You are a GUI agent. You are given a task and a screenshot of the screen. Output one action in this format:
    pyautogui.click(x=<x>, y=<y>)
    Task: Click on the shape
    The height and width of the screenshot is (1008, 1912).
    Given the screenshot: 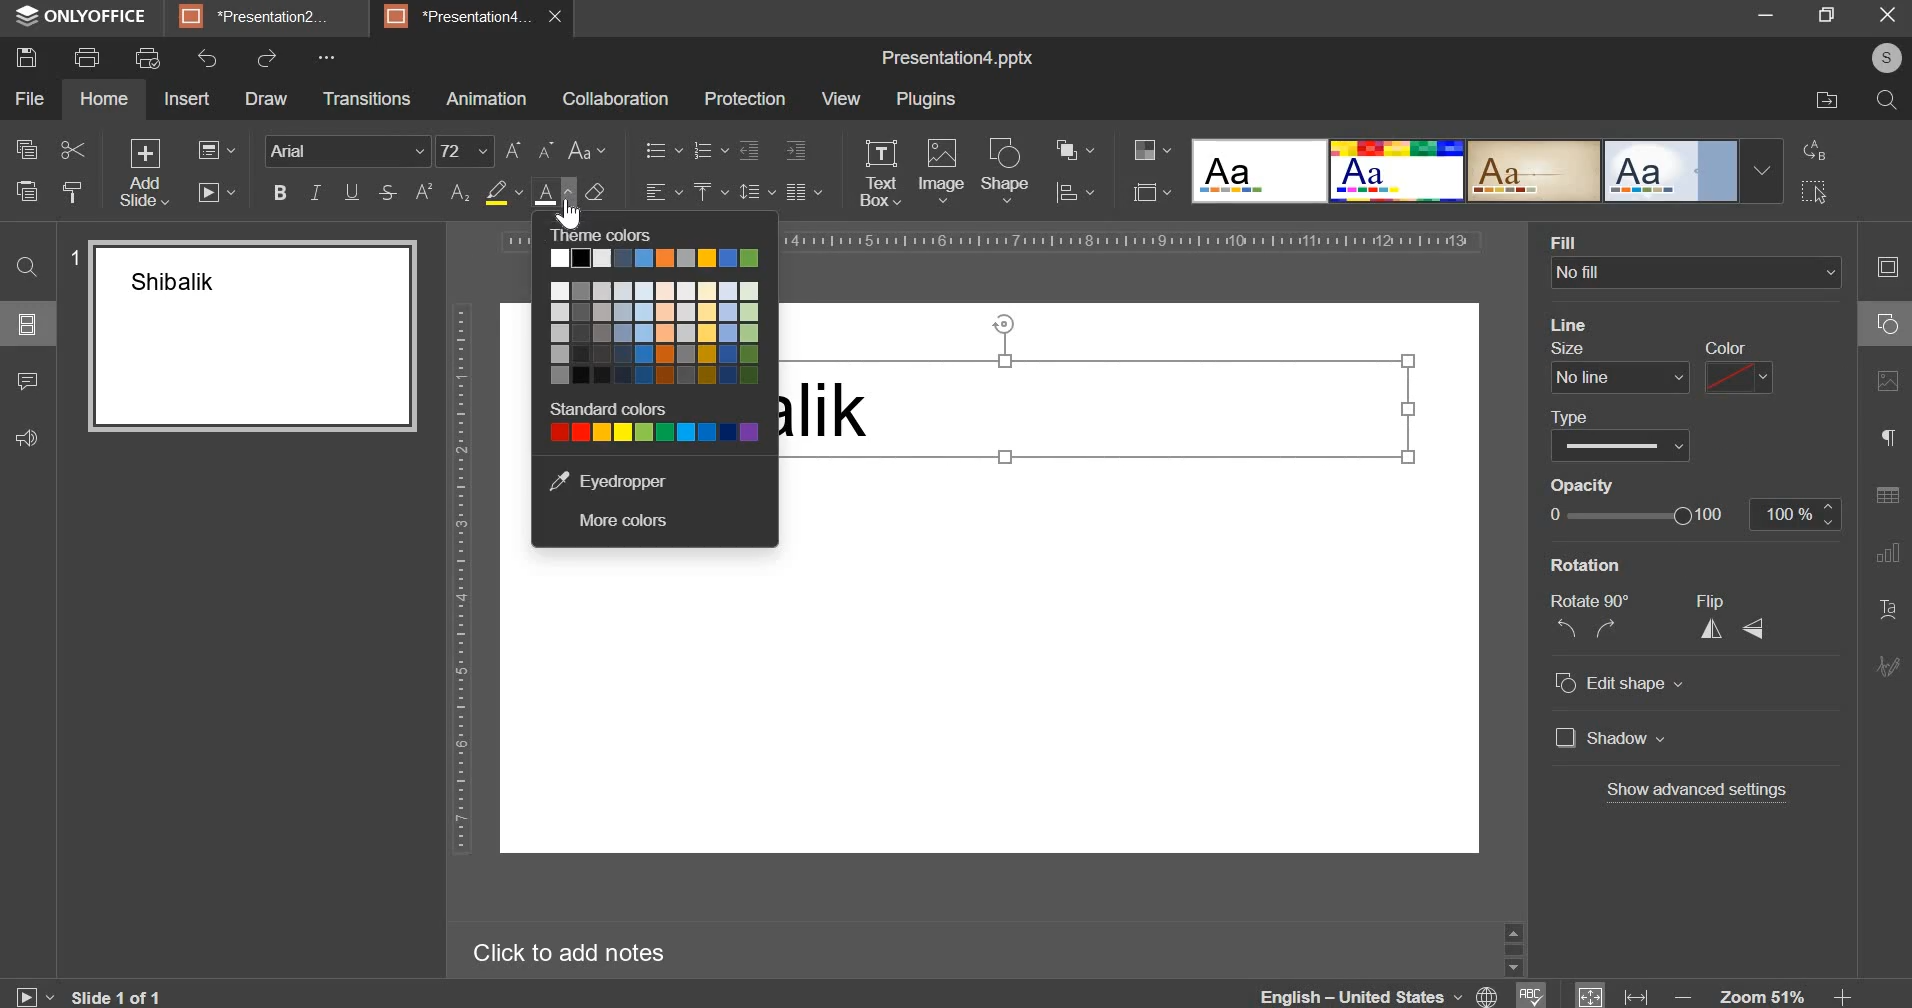 What is the action you would take?
    pyautogui.click(x=1010, y=168)
    